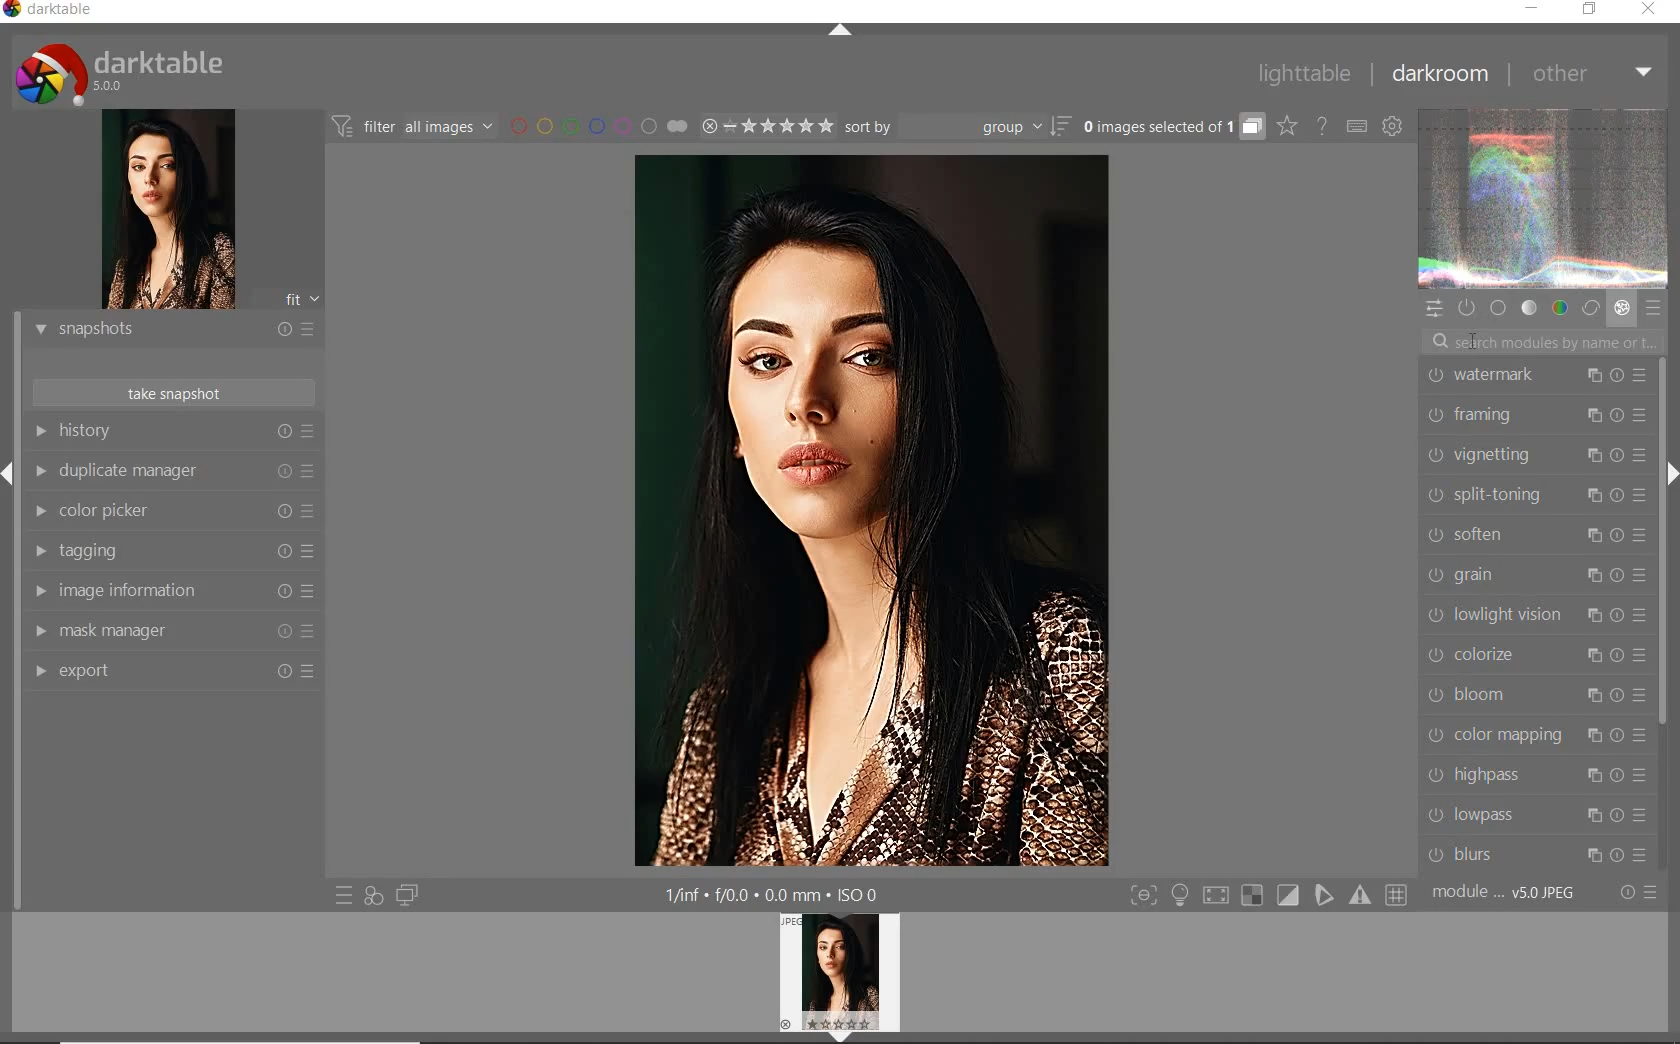 Image resolution: width=1680 pixels, height=1044 pixels. What do you see at coordinates (1533, 375) in the screenshot?
I see `WATERMARK` at bounding box center [1533, 375].